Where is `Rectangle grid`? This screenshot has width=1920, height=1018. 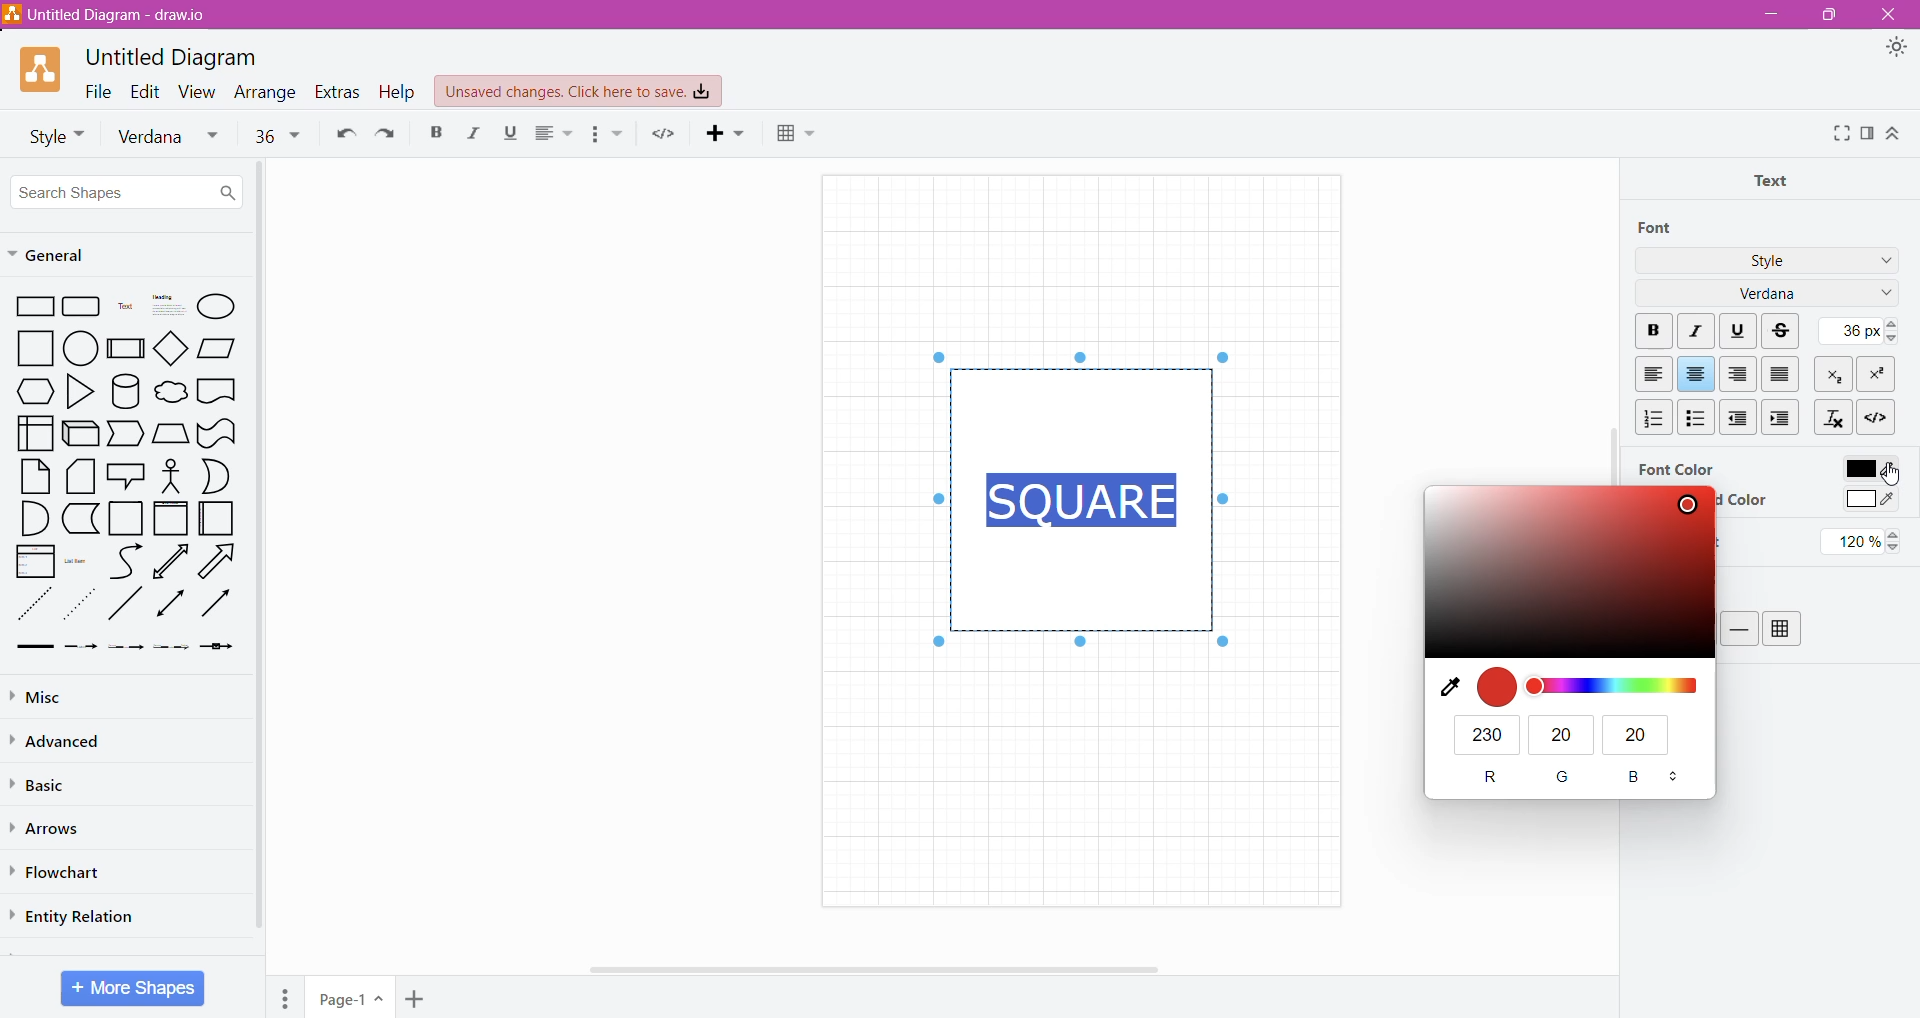 Rectangle grid is located at coordinates (84, 305).